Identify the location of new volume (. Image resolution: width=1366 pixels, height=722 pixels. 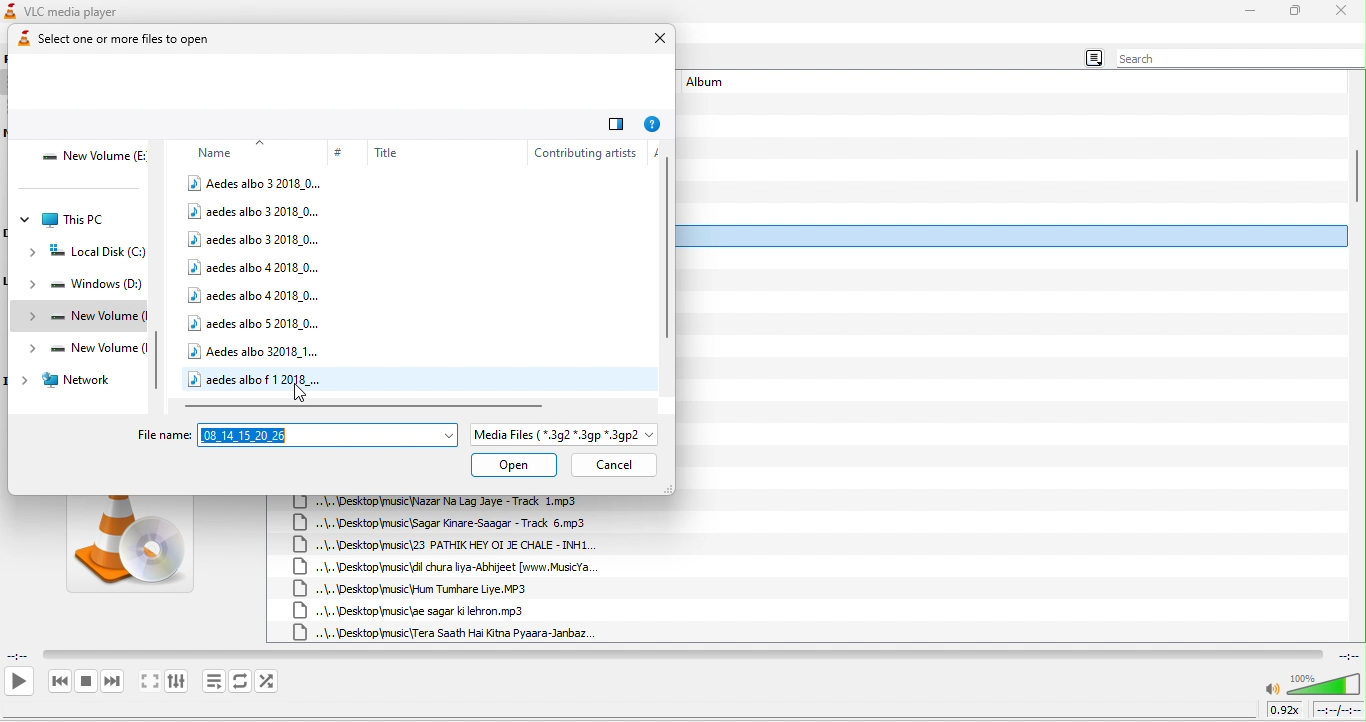
(83, 316).